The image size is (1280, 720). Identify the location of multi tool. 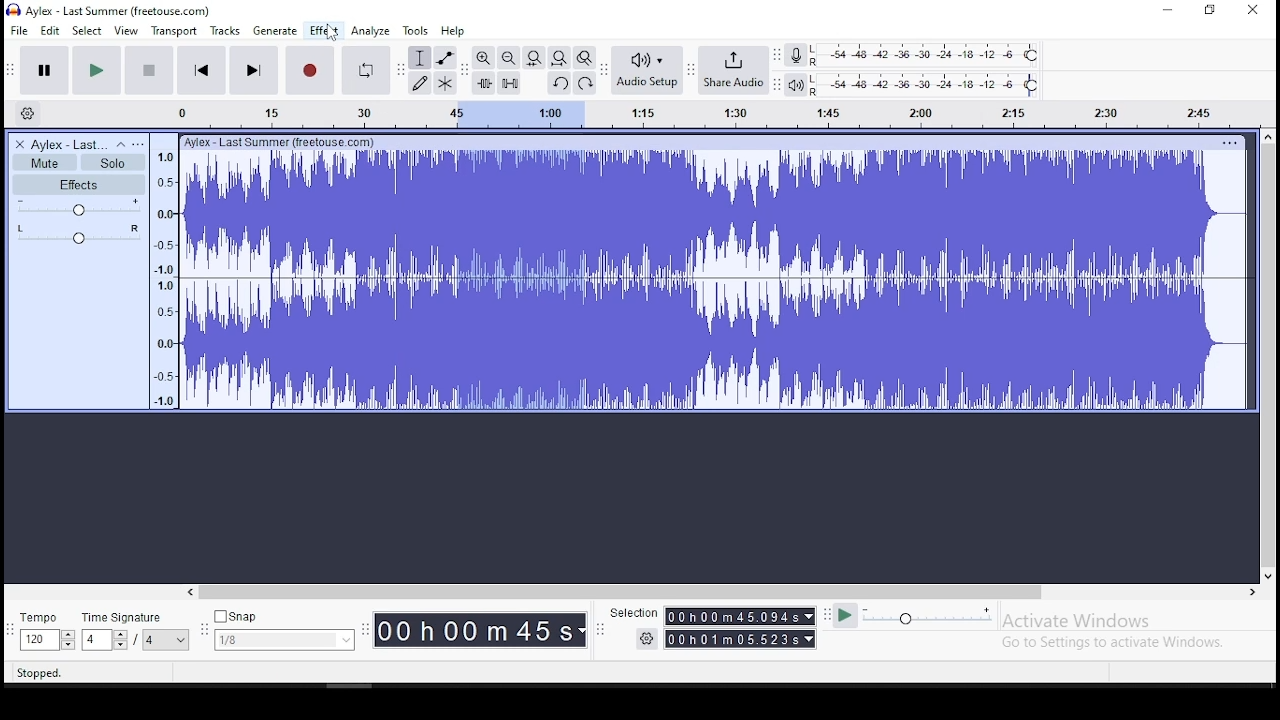
(444, 85).